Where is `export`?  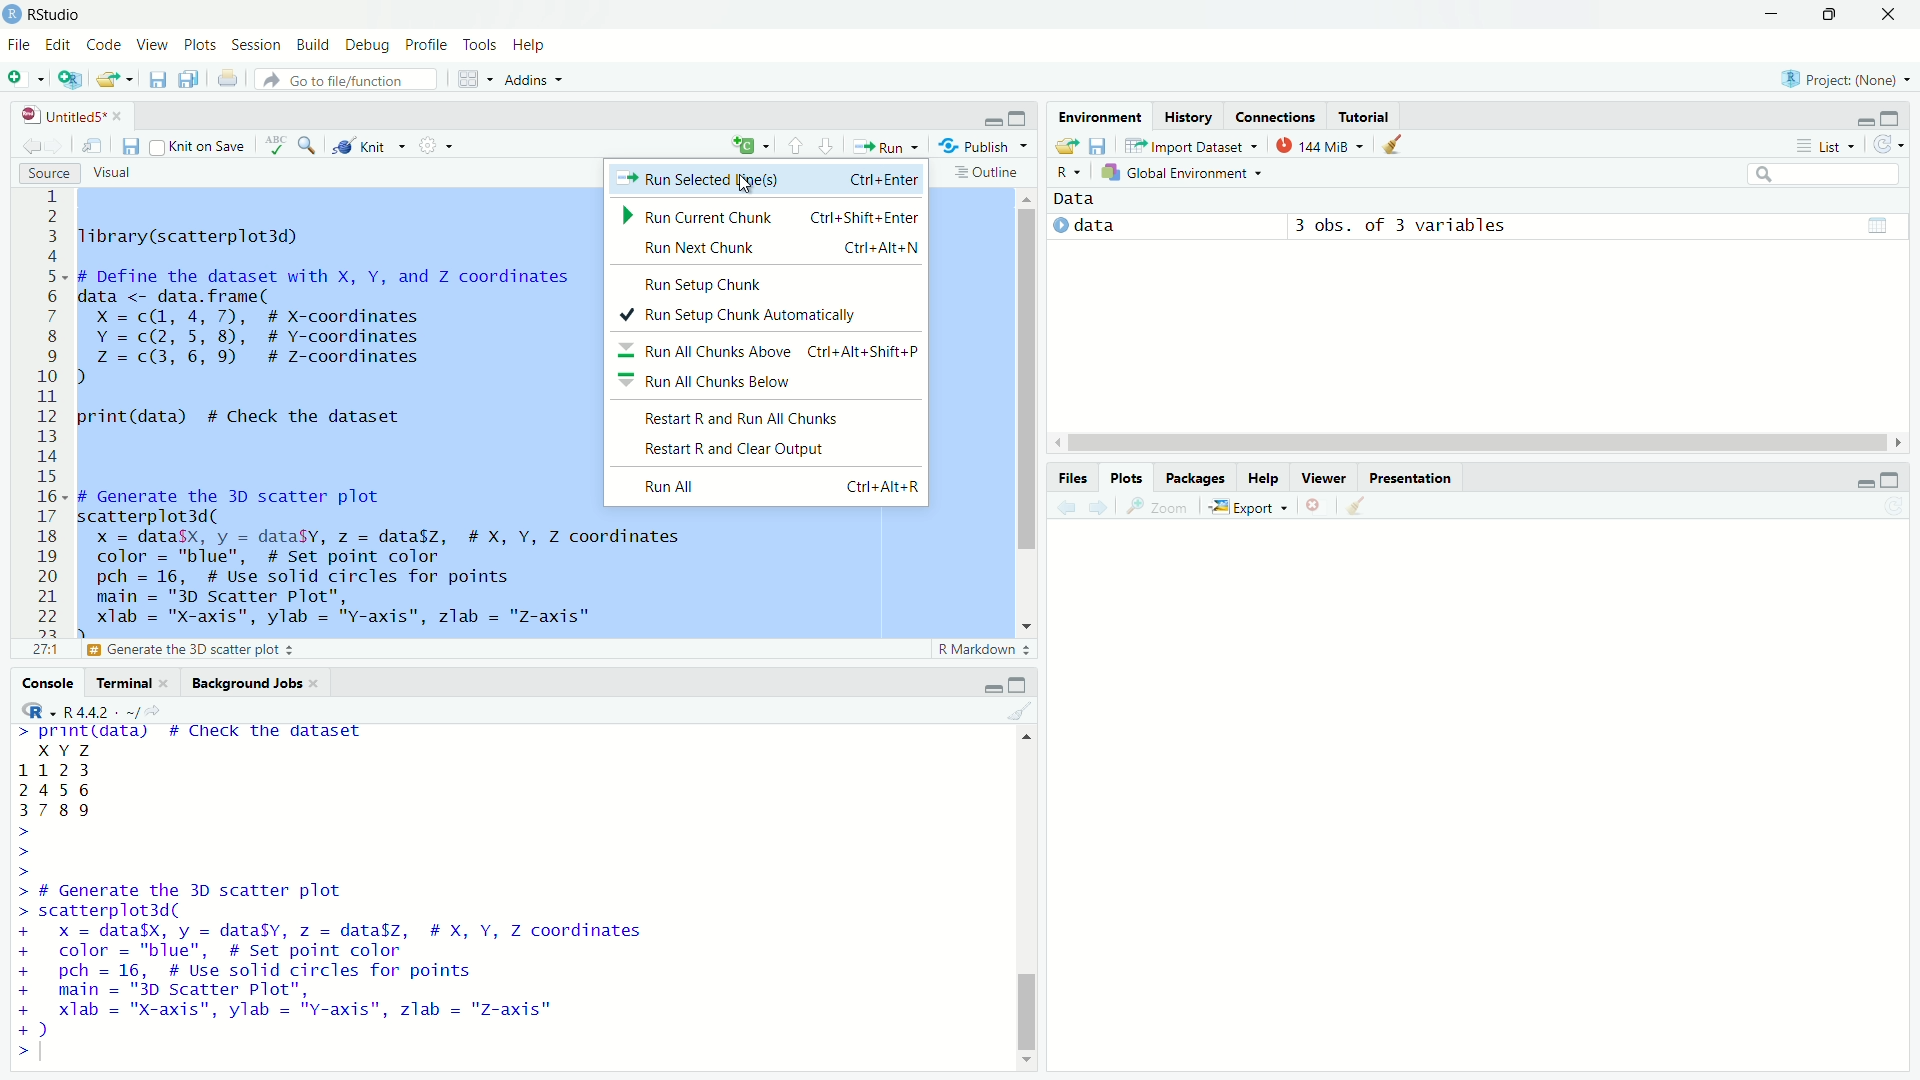 export is located at coordinates (1248, 505).